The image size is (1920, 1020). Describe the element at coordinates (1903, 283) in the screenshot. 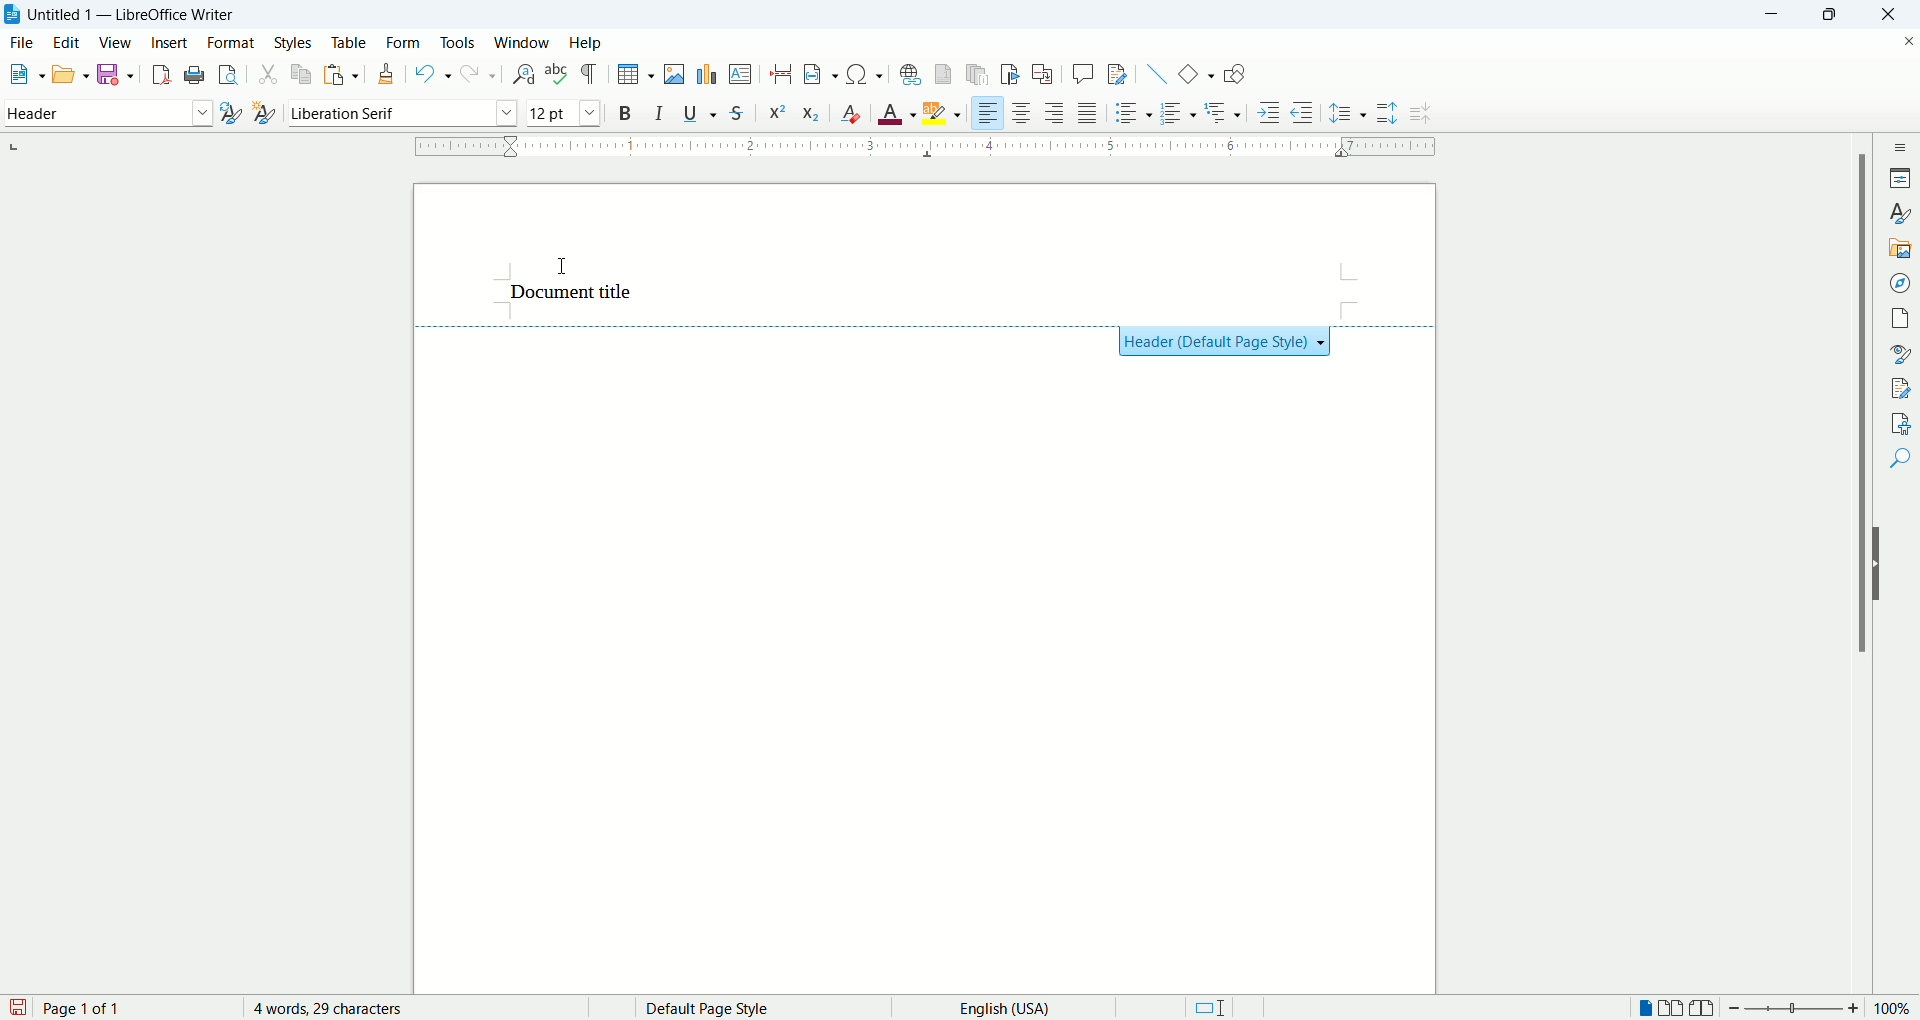

I see `navigator` at that location.